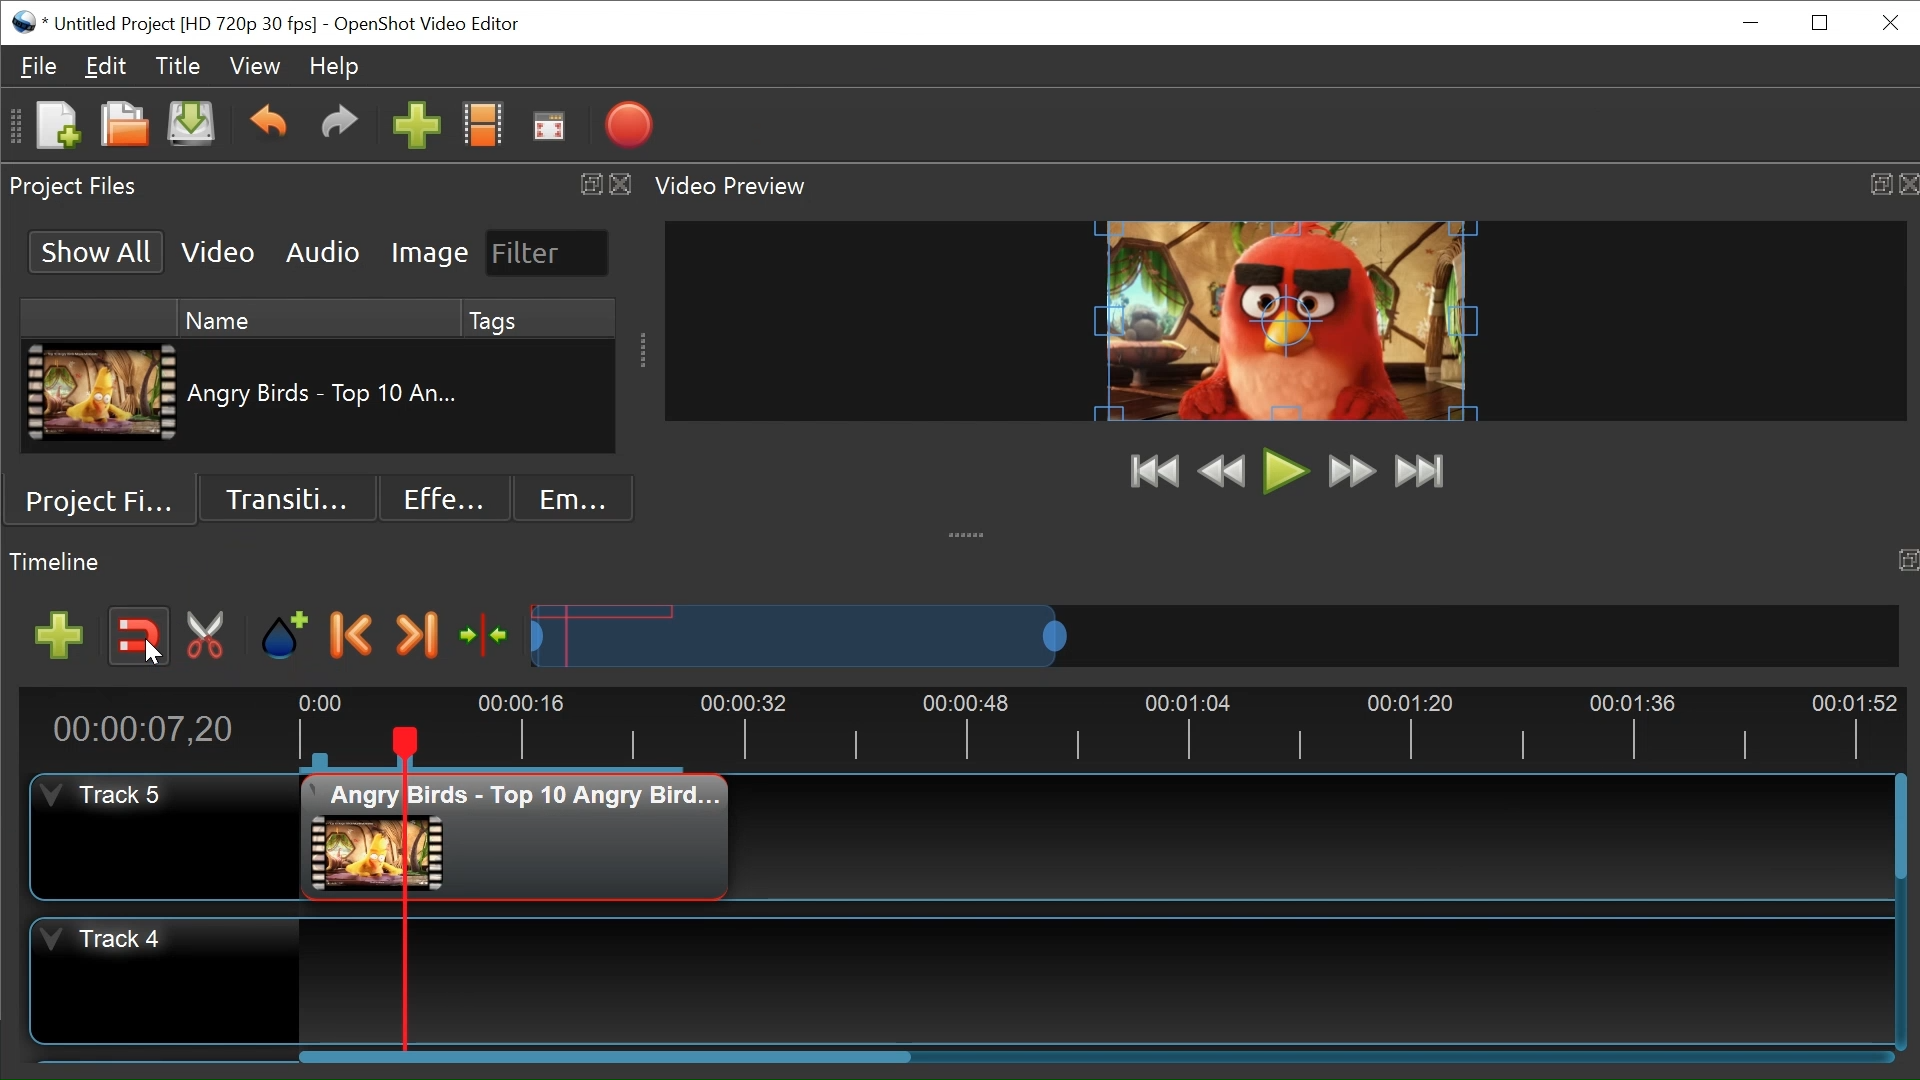  What do you see at coordinates (165, 978) in the screenshot?
I see `Track Header` at bounding box center [165, 978].